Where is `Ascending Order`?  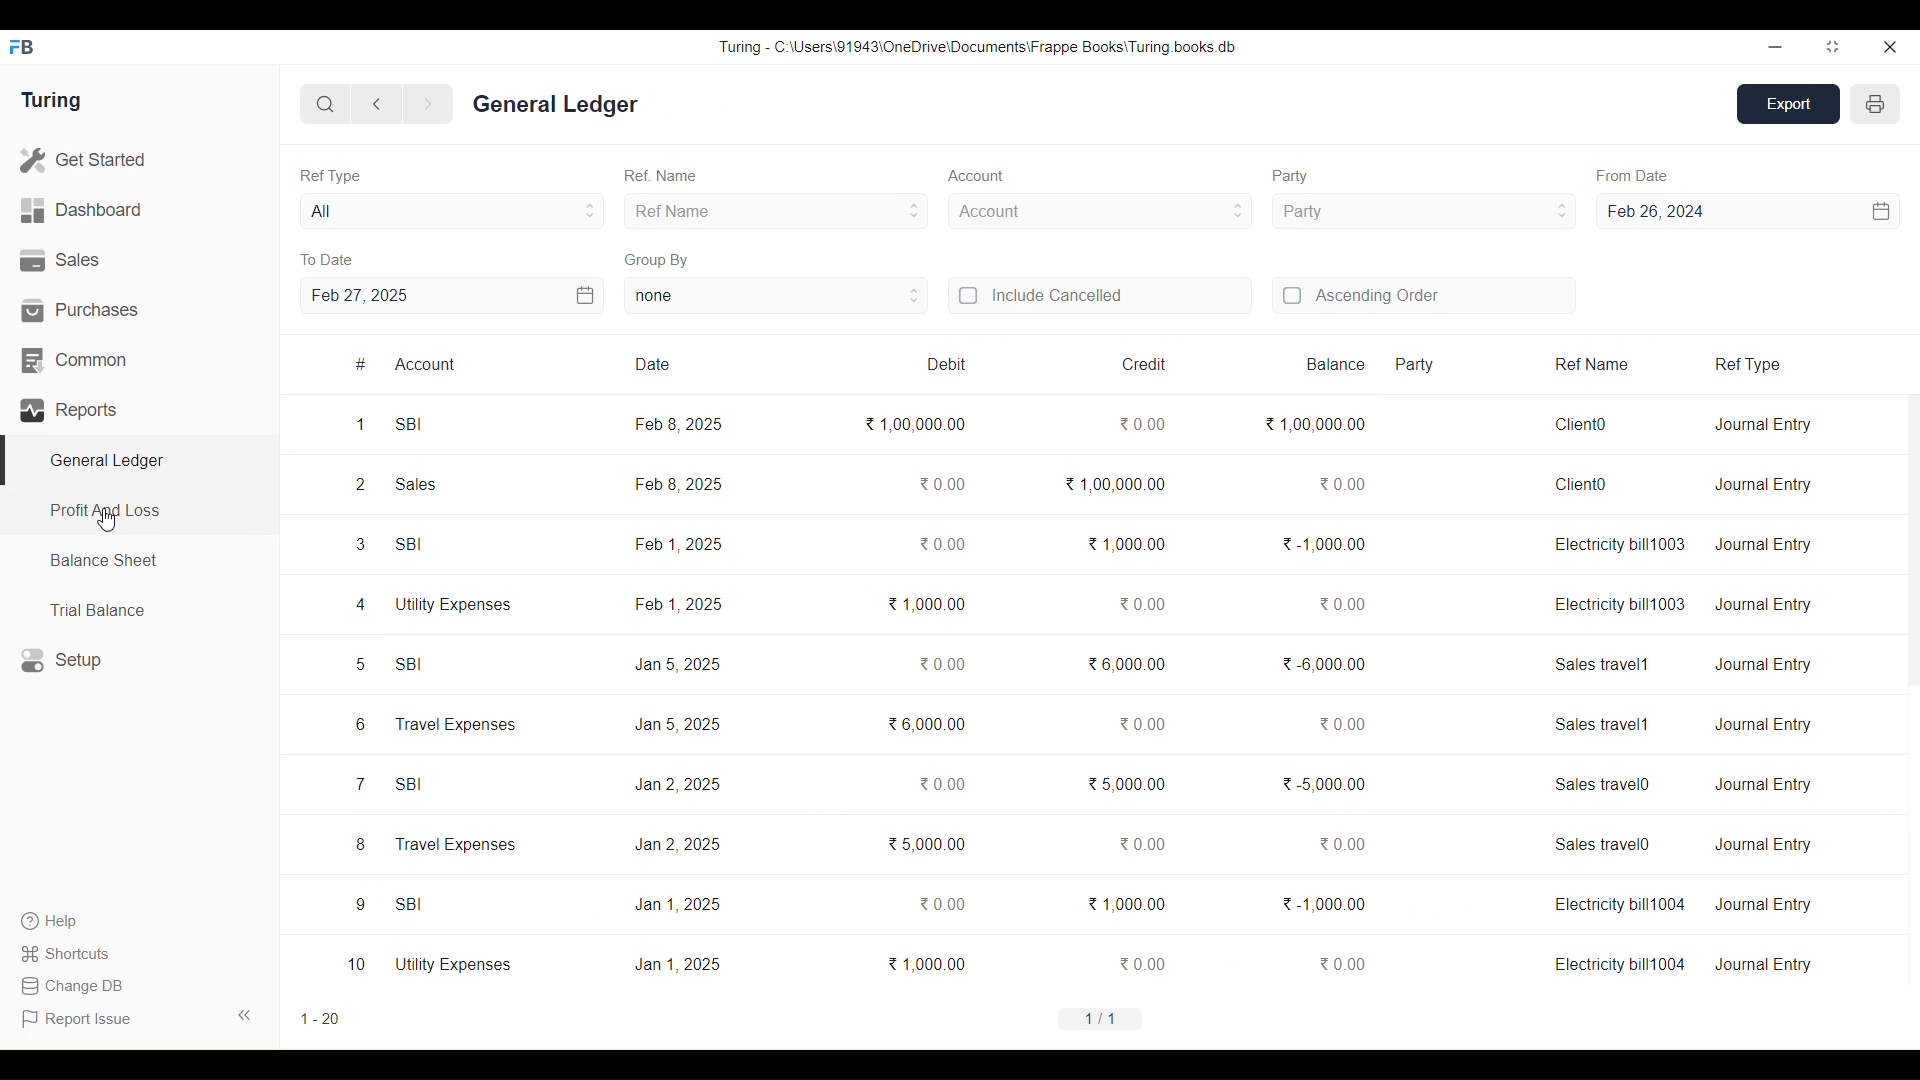
Ascending Order is located at coordinates (1424, 295).